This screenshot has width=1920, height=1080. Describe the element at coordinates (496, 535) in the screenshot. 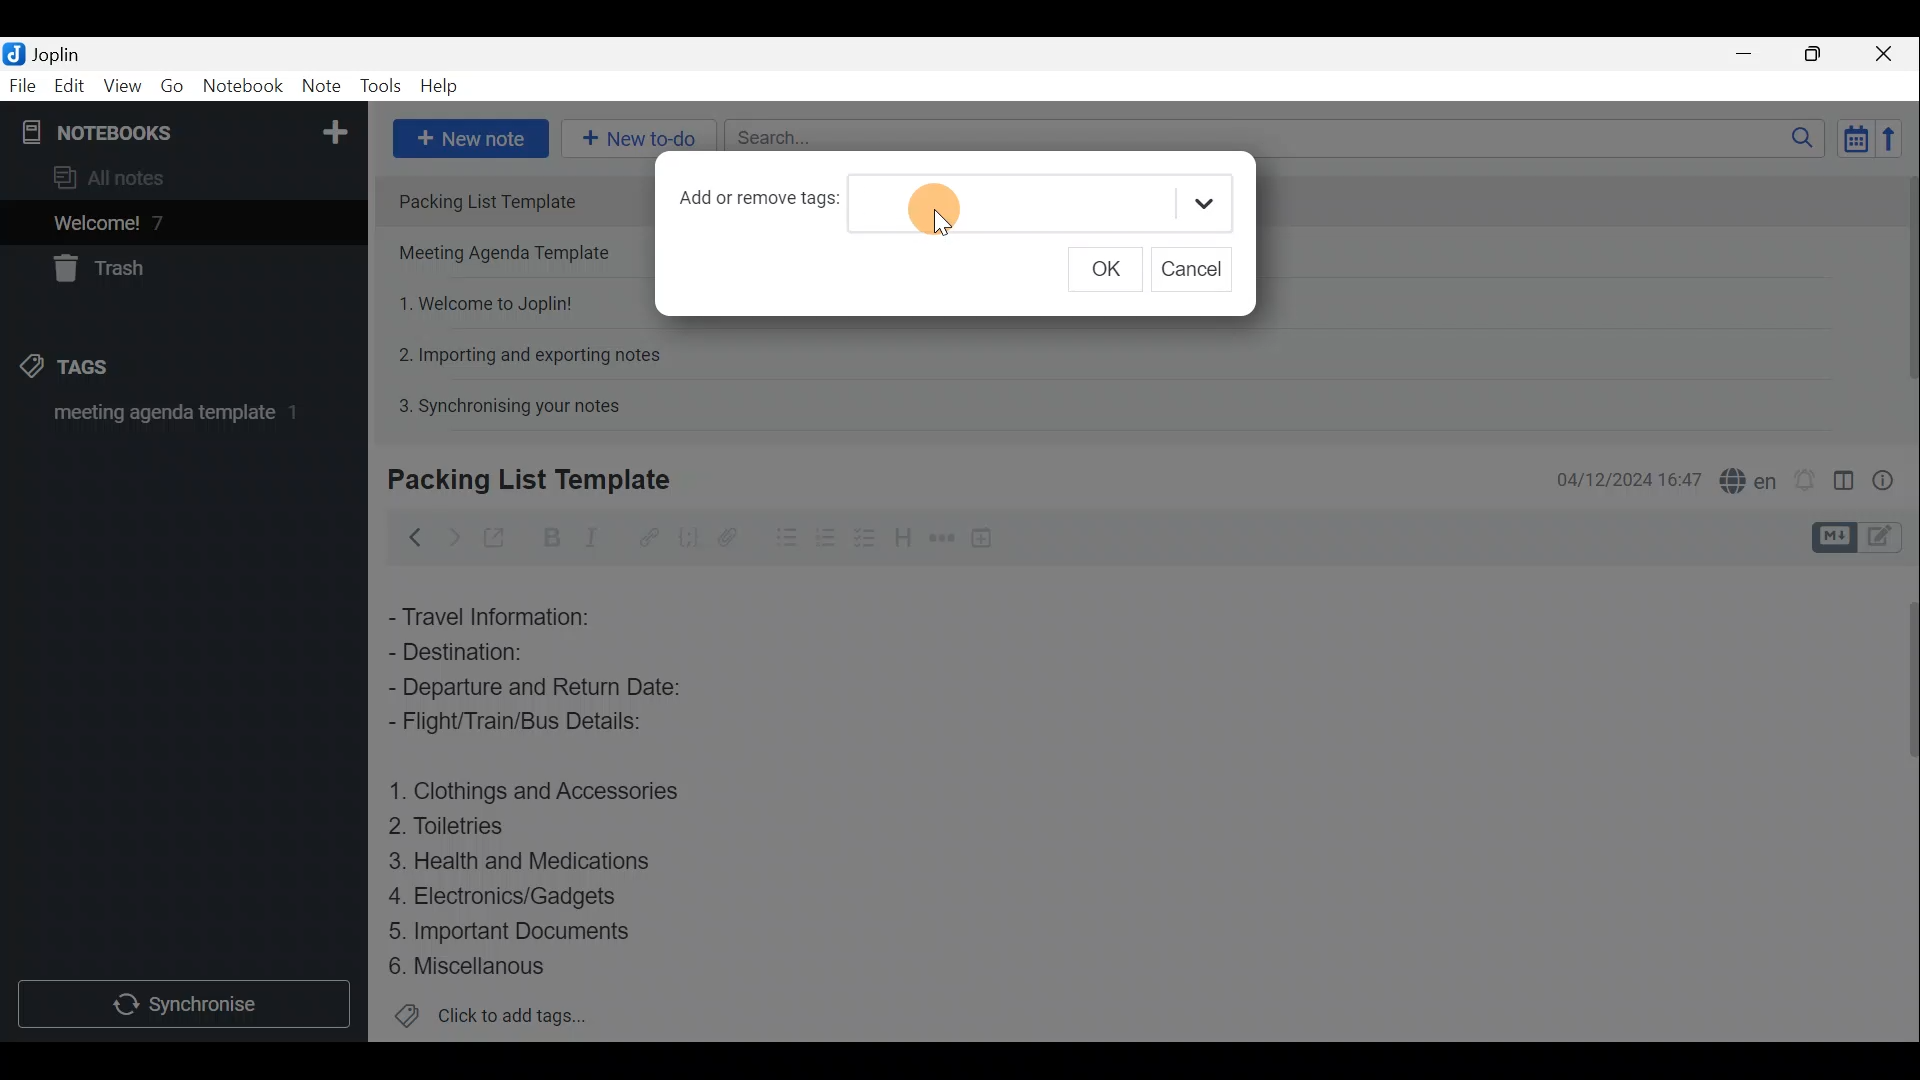

I see `Toggle external editing` at that location.